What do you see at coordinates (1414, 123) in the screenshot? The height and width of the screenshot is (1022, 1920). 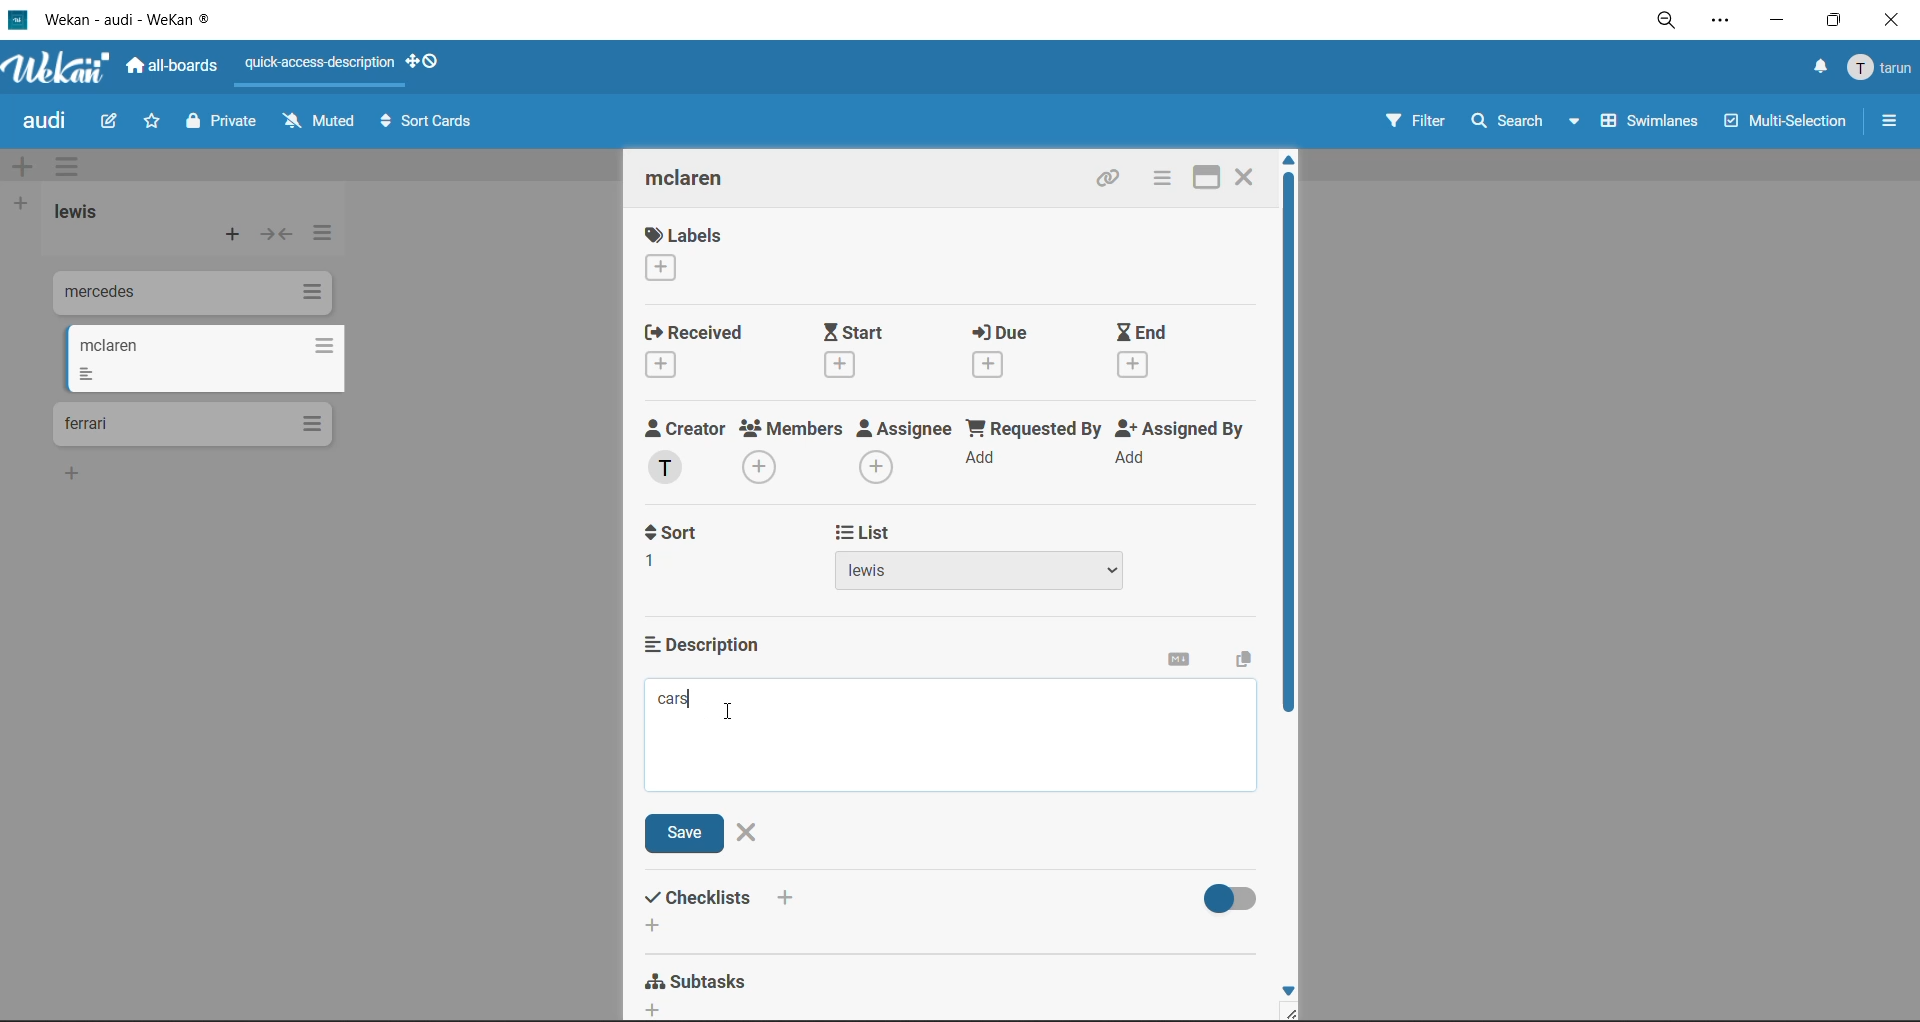 I see `filter` at bounding box center [1414, 123].